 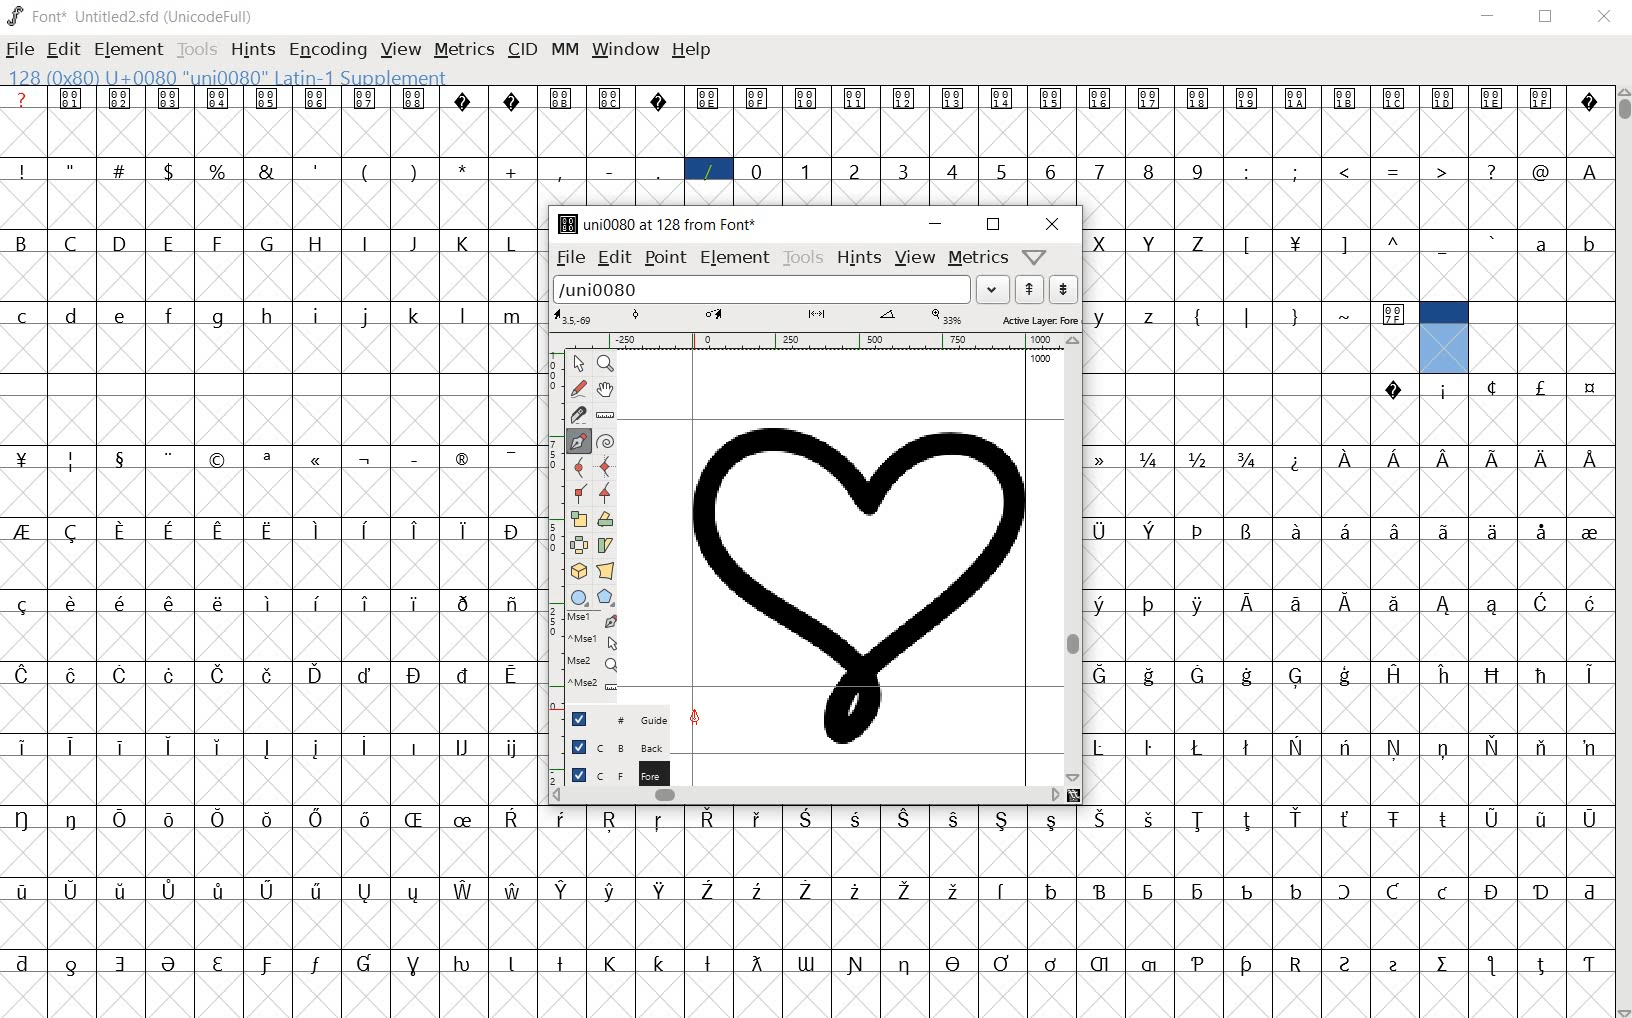 I want to click on glyph, so click(x=659, y=963).